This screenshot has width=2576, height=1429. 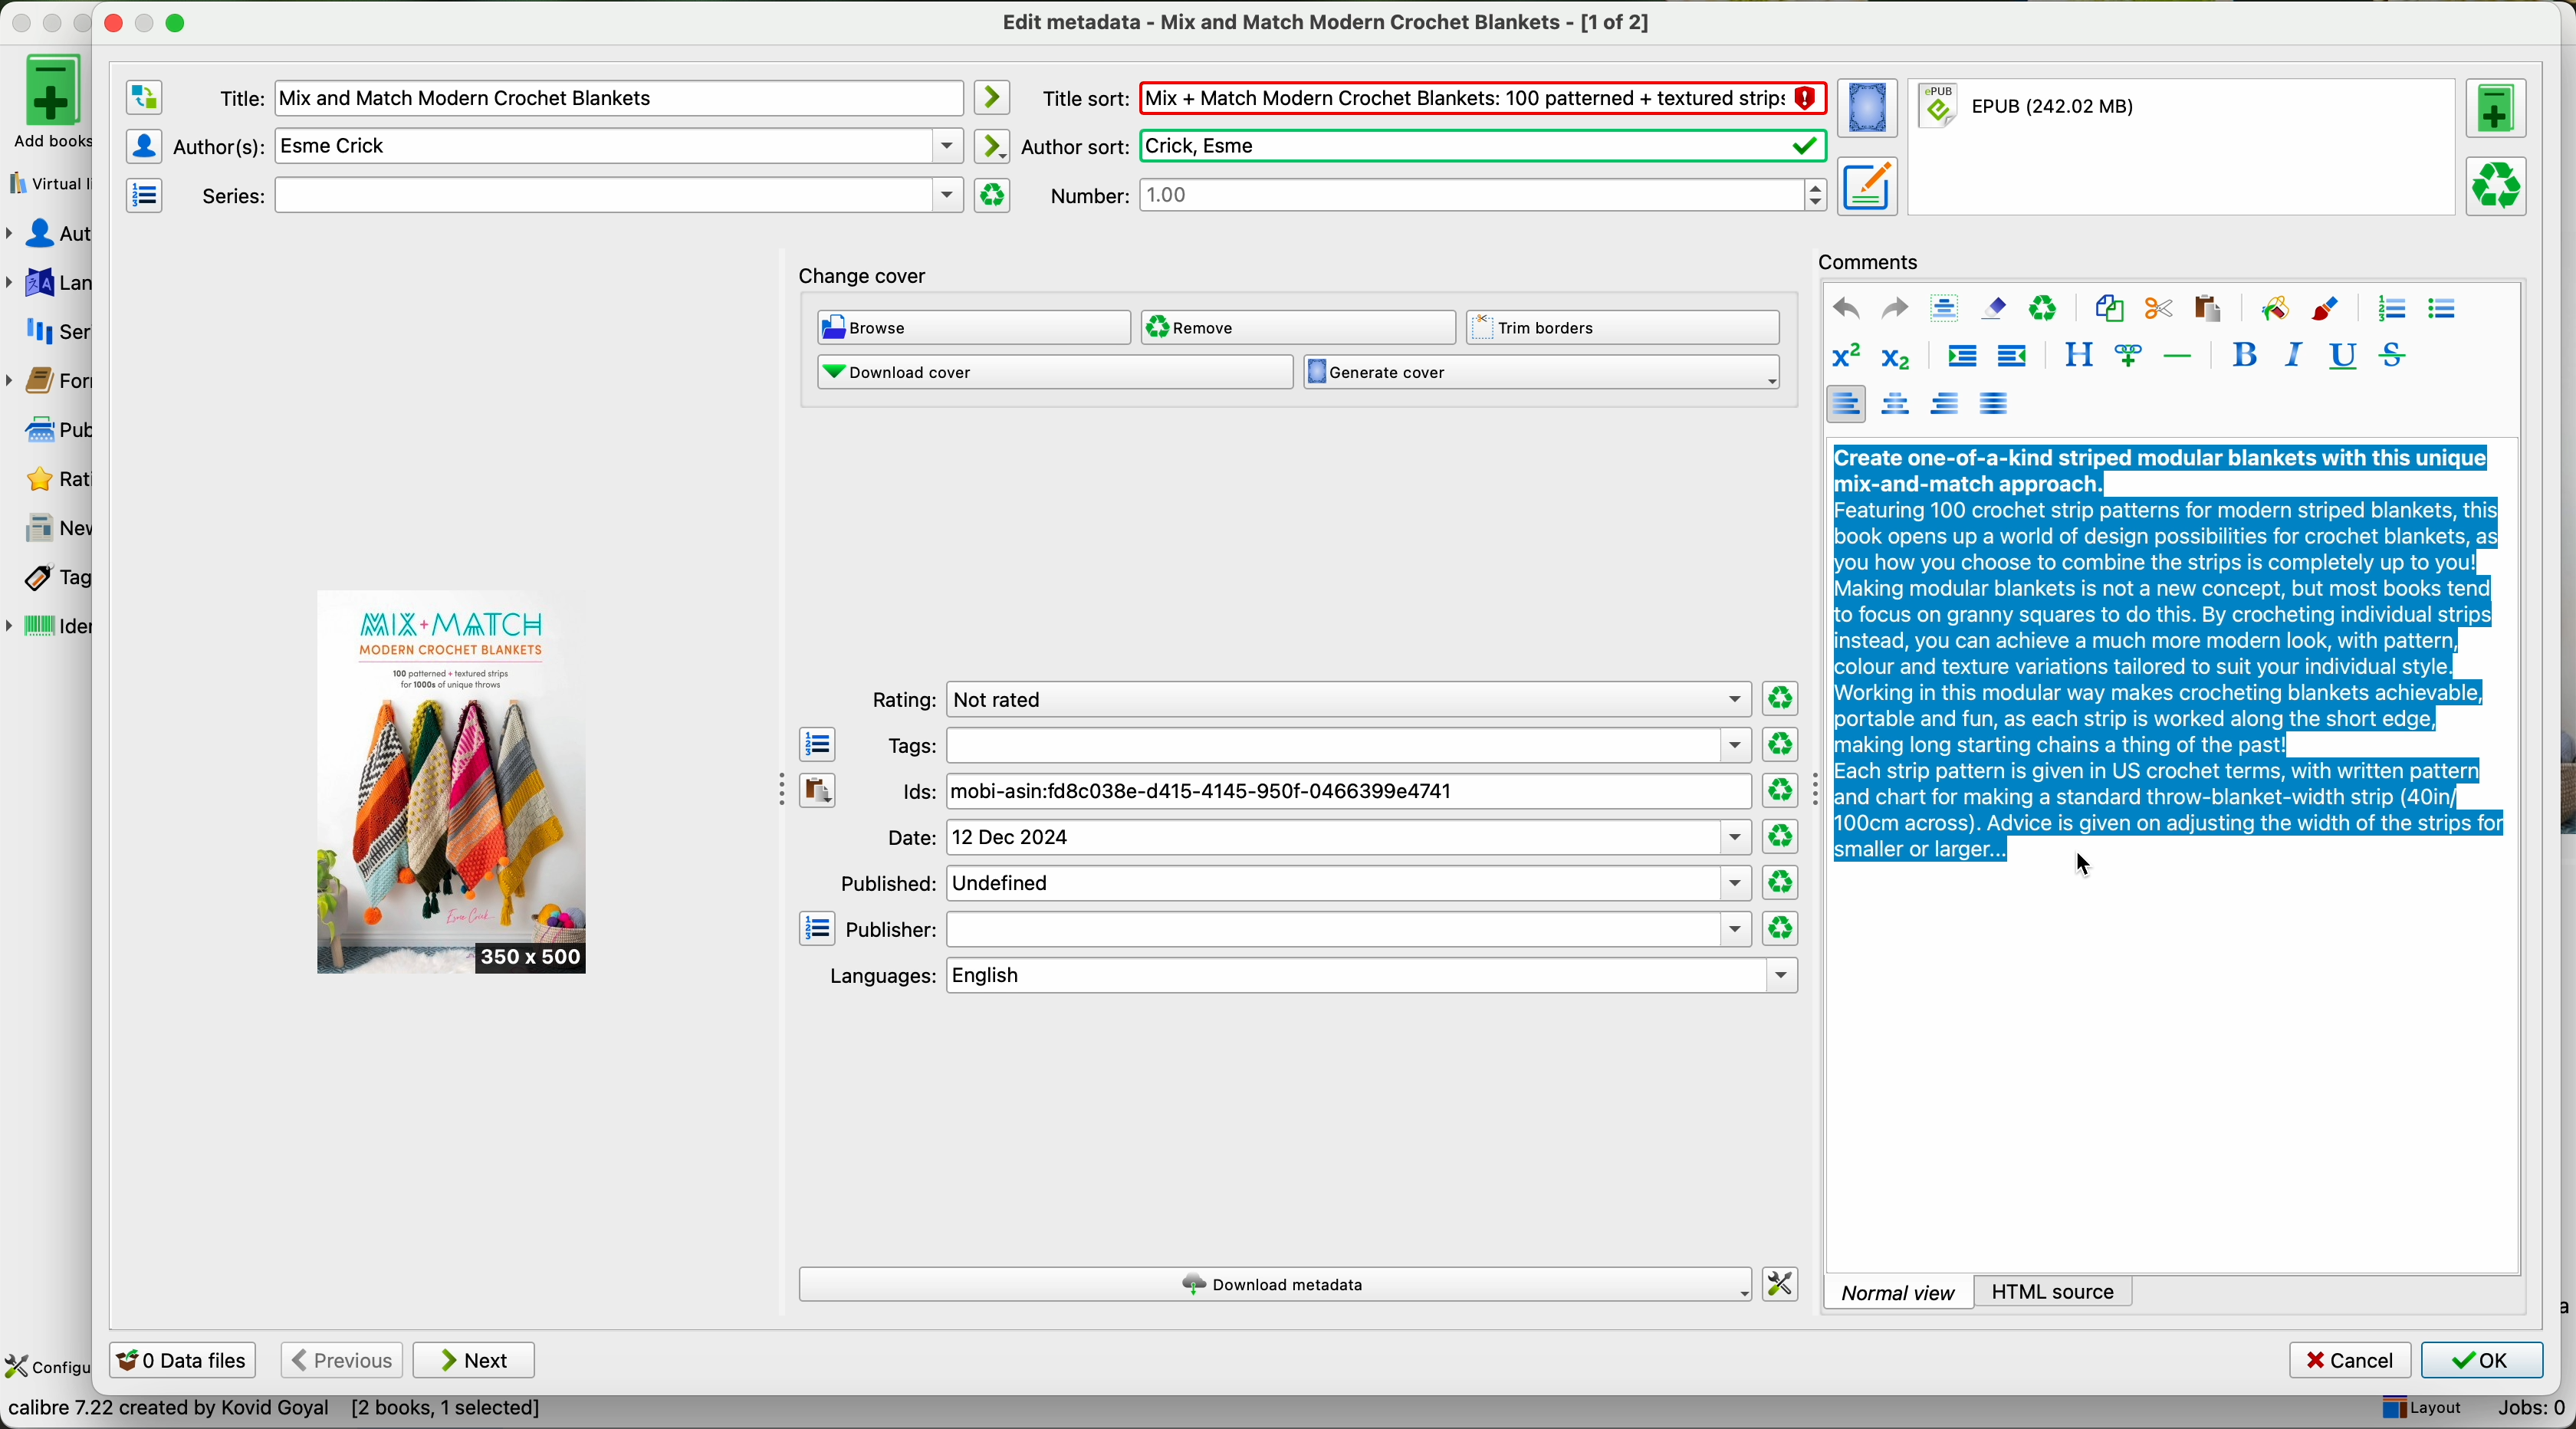 I want to click on comments, so click(x=1875, y=259).